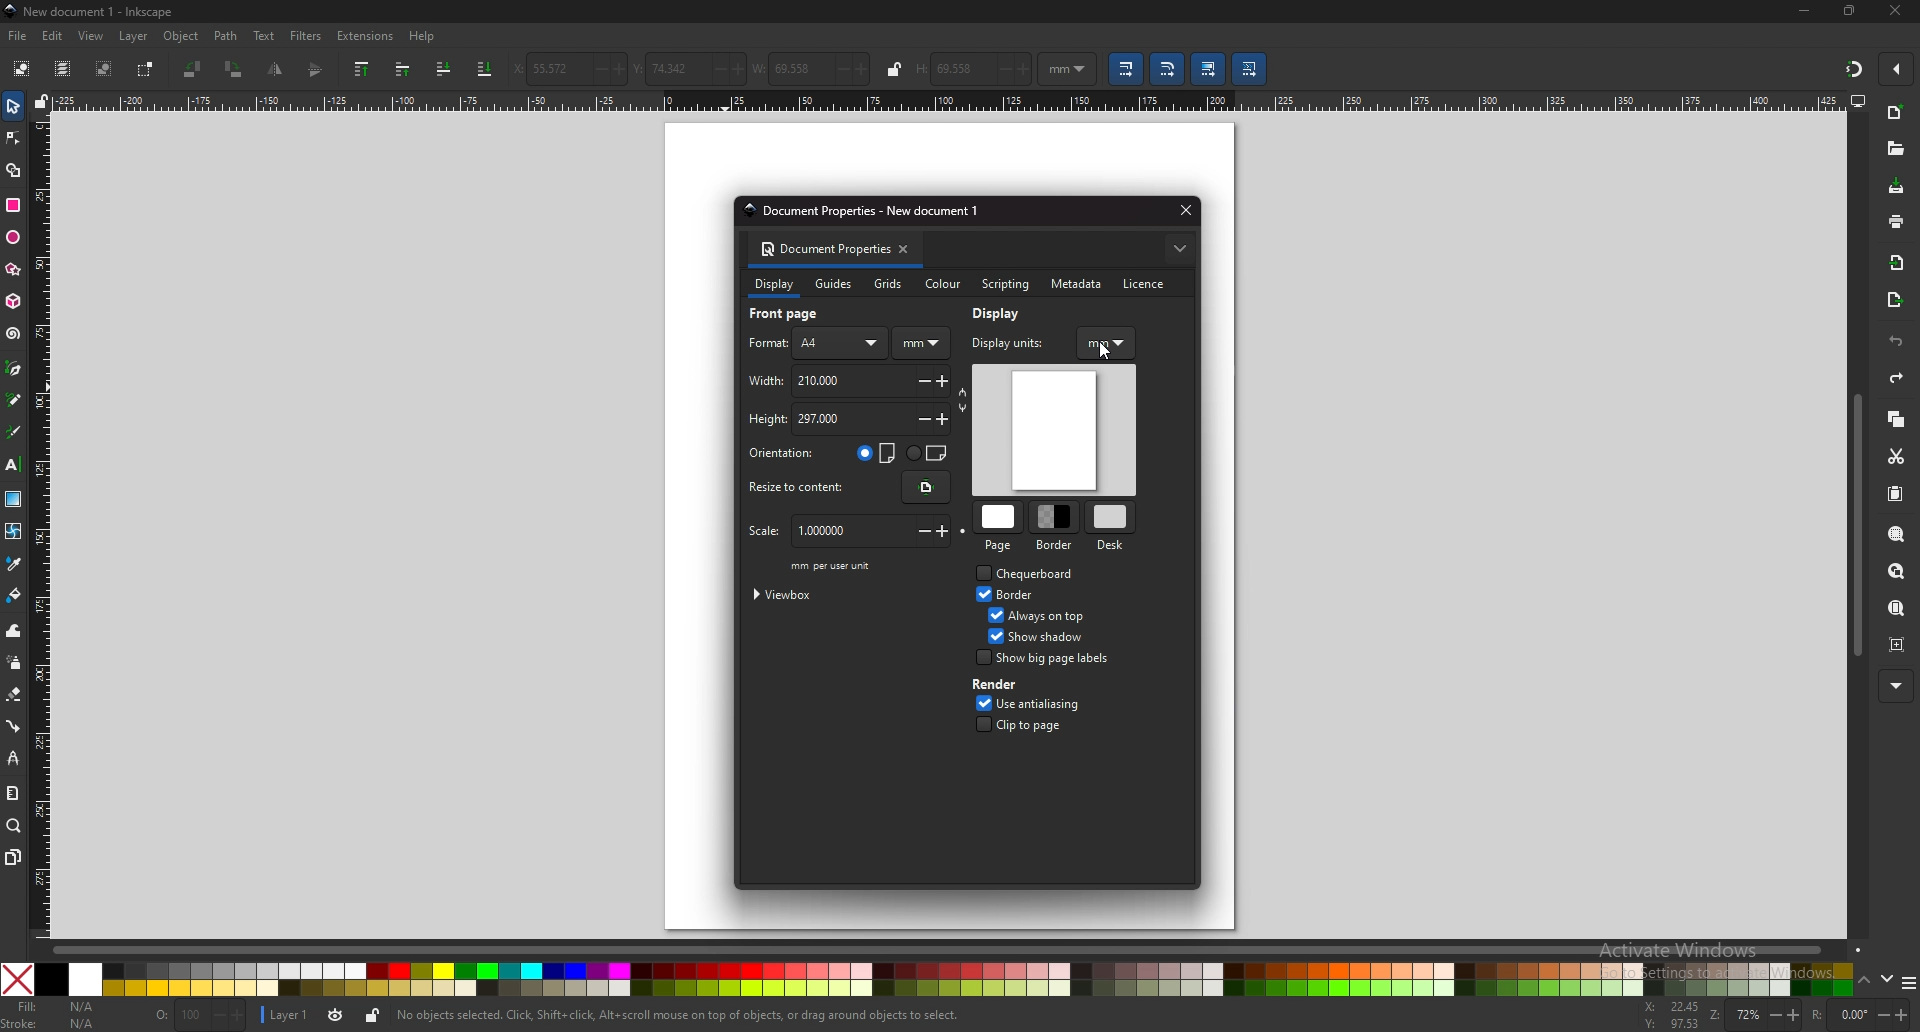  I want to click on +, so click(947, 383).